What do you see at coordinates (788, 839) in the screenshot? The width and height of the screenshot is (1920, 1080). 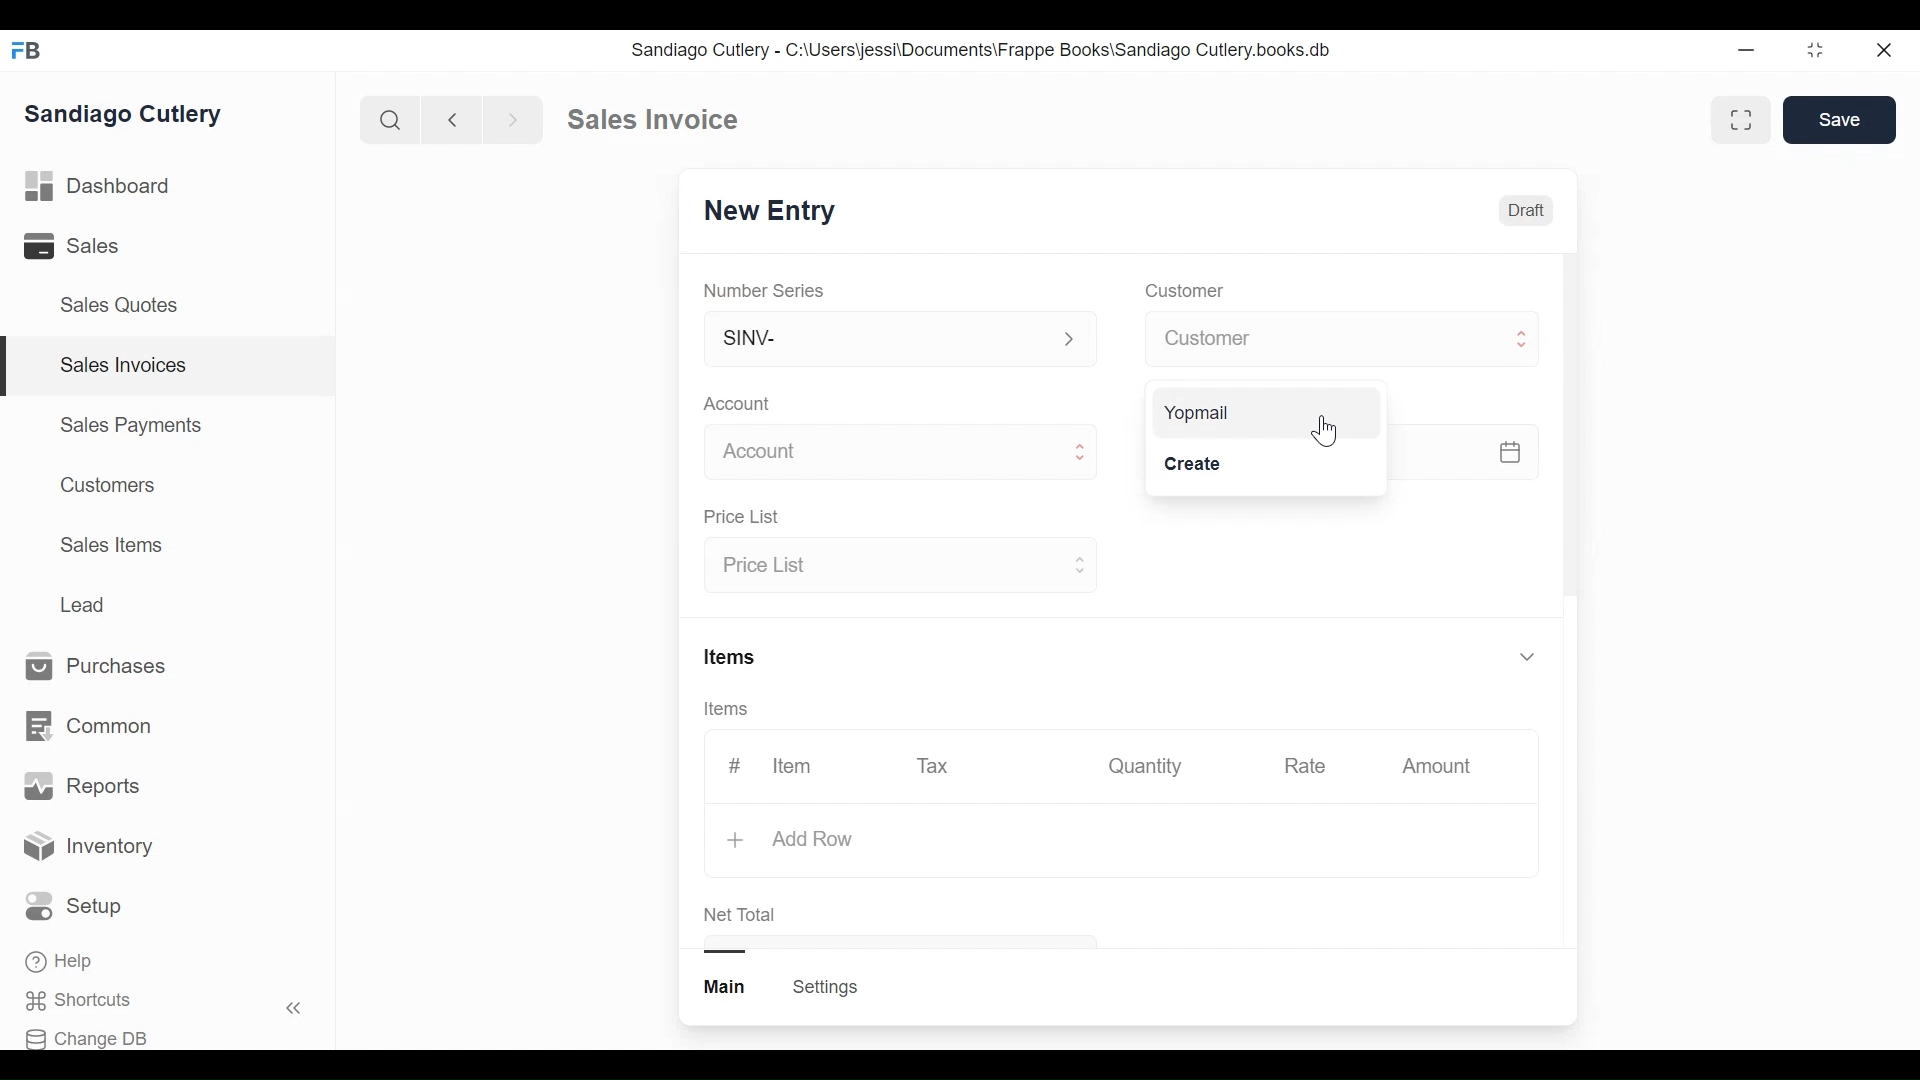 I see `+ Add Row` at bounding box center [788, 839].